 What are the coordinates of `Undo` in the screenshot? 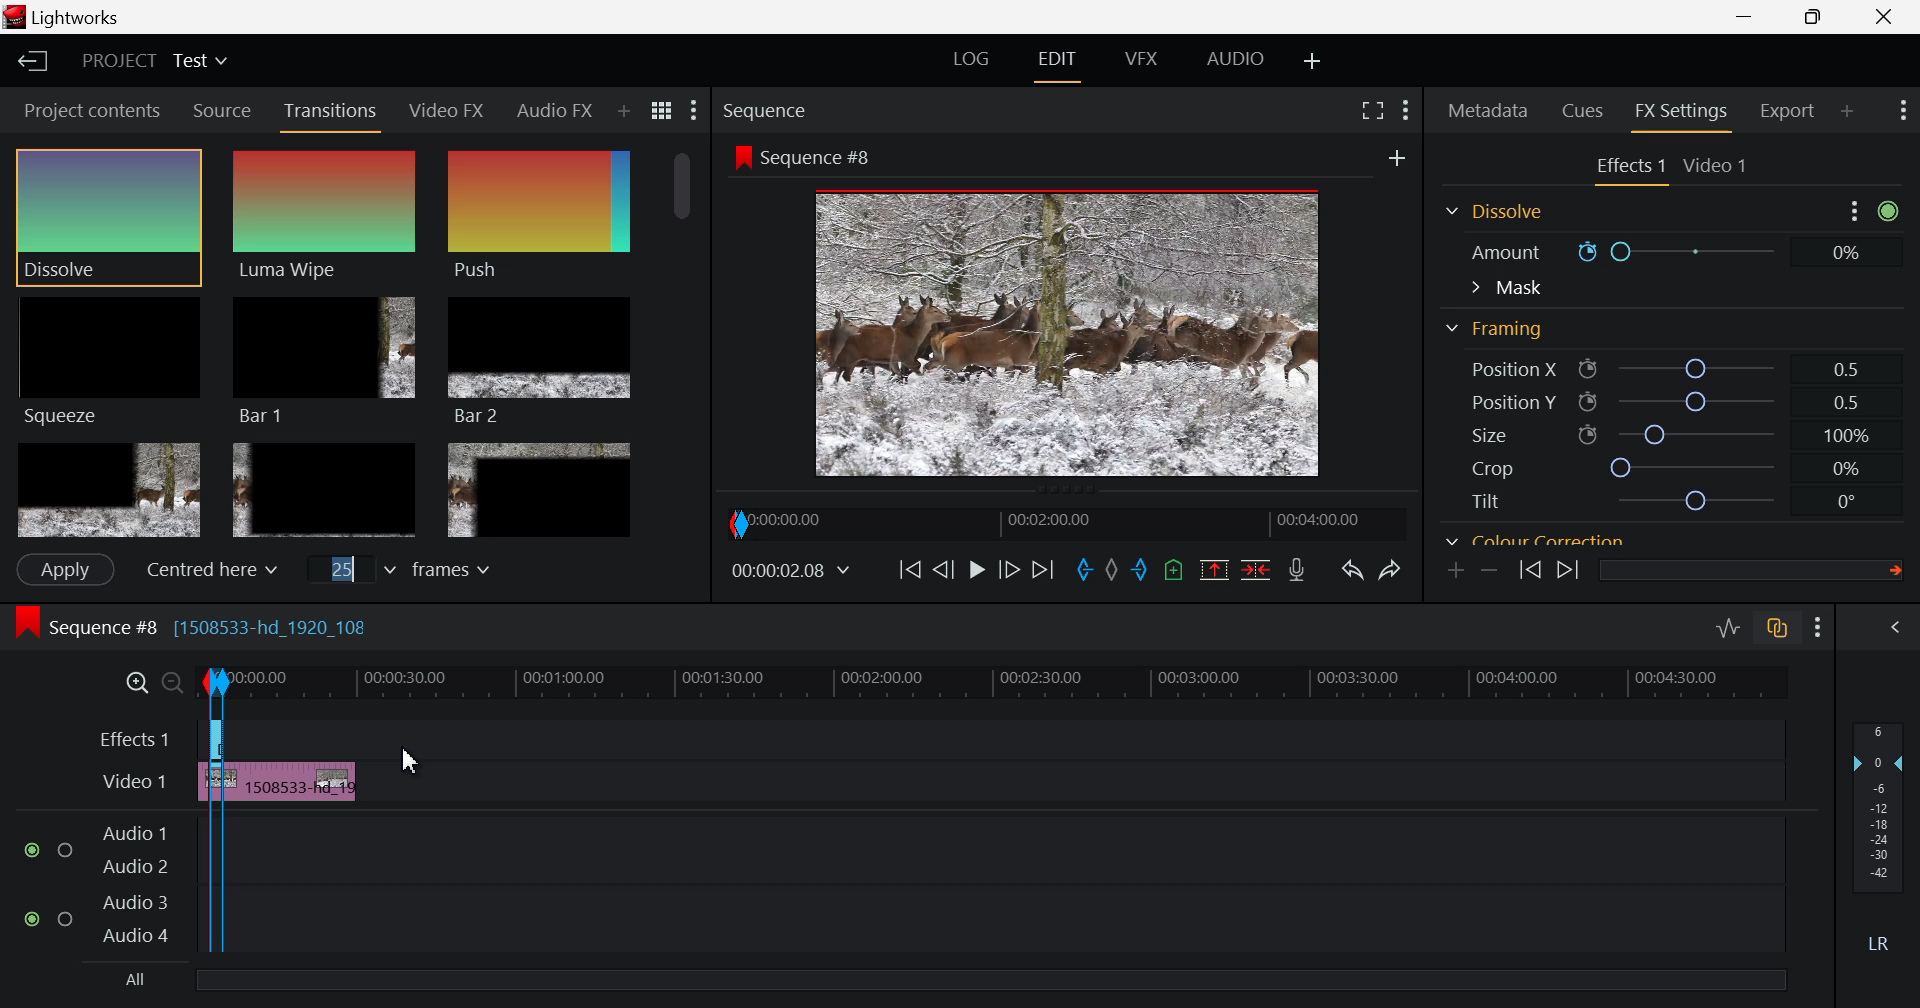 It's located at (1350, 568).